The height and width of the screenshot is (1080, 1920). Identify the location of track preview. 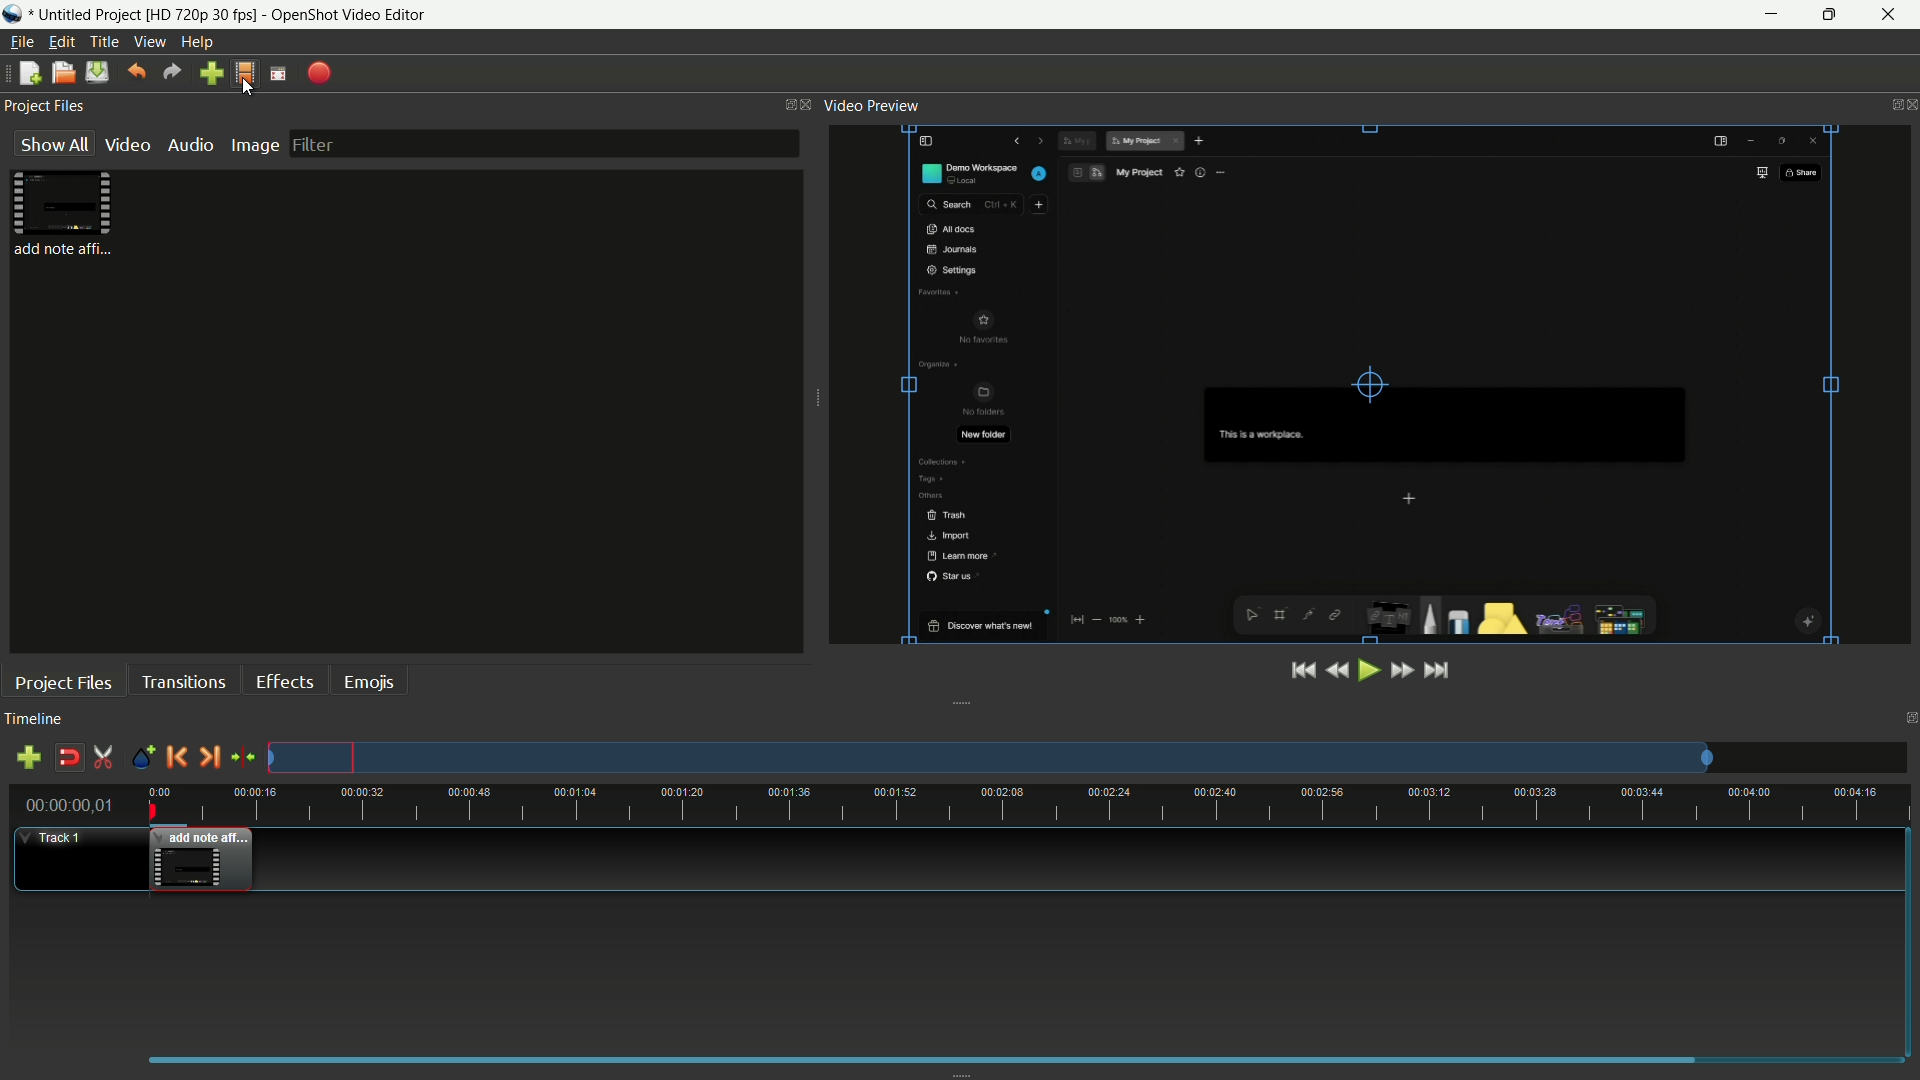
(1087, 757).